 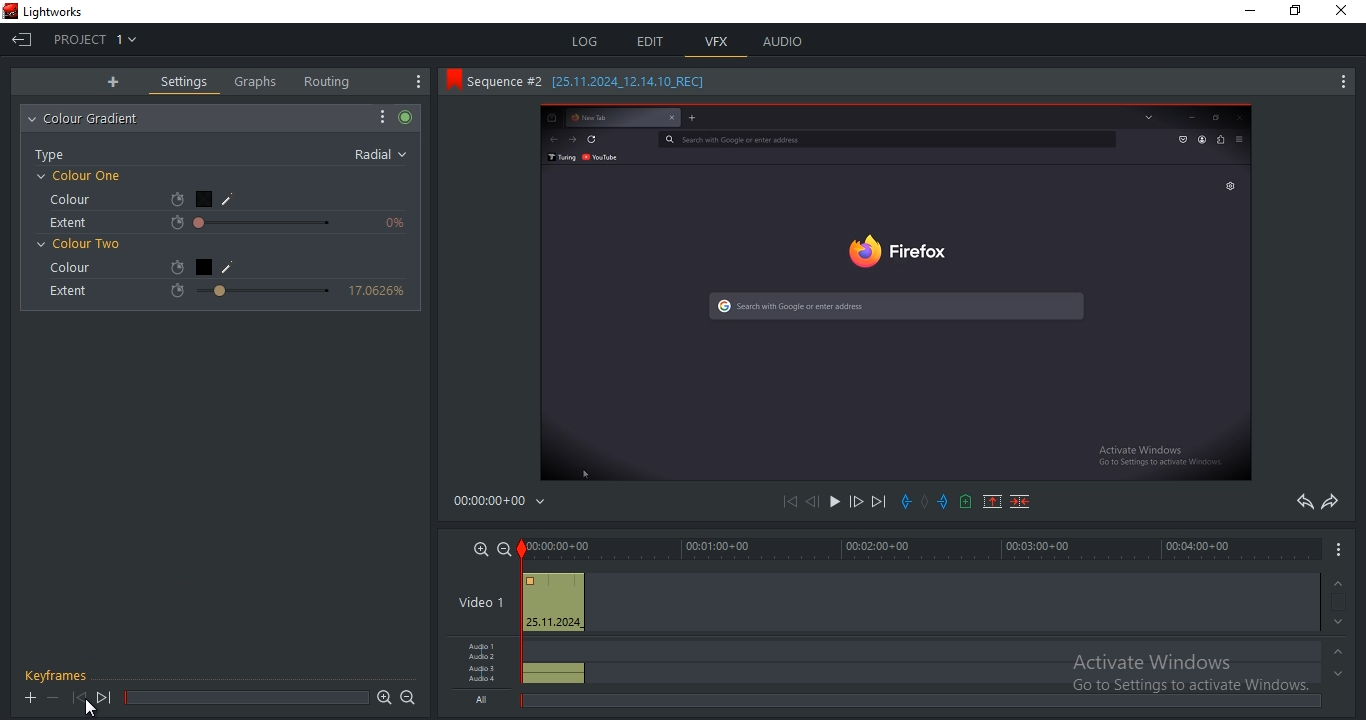 I want to click on routing, so click(x=328, y=81).